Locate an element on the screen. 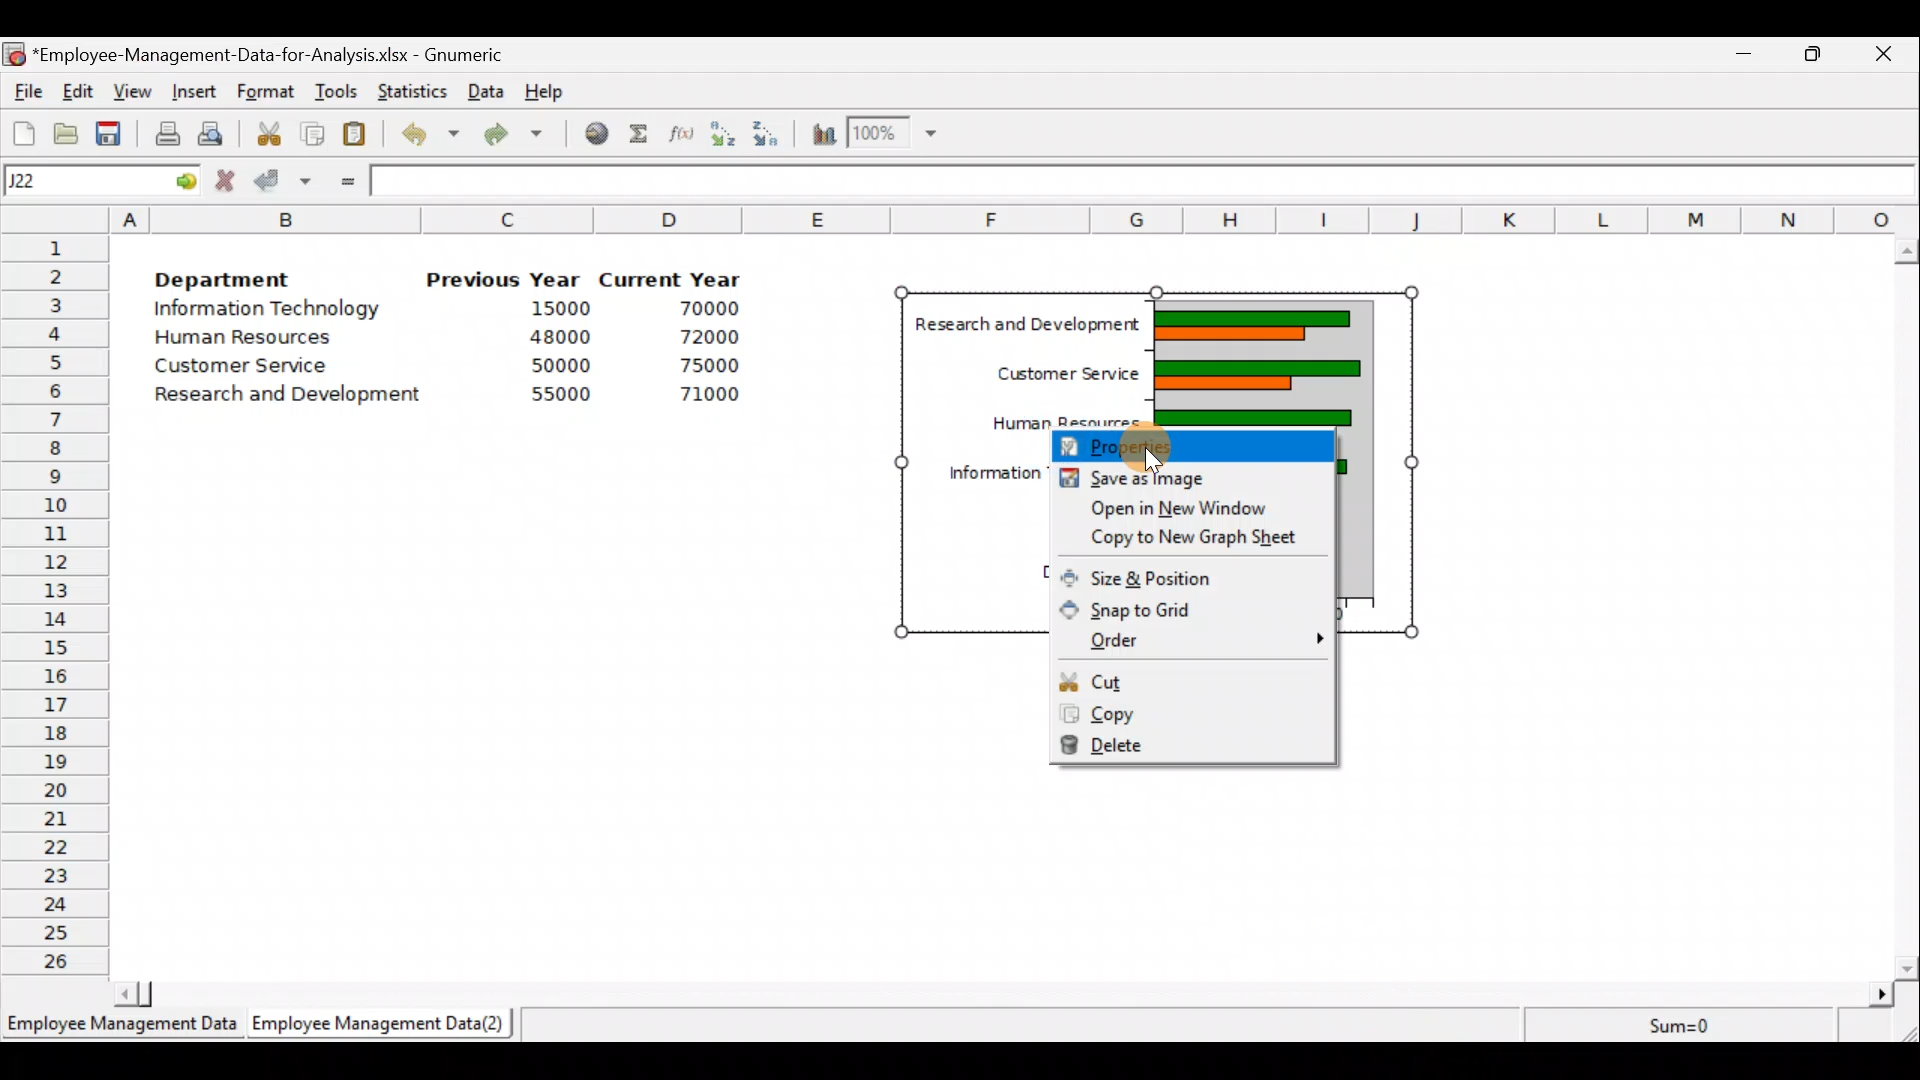  Zoom is located at coordinates (890, 135).